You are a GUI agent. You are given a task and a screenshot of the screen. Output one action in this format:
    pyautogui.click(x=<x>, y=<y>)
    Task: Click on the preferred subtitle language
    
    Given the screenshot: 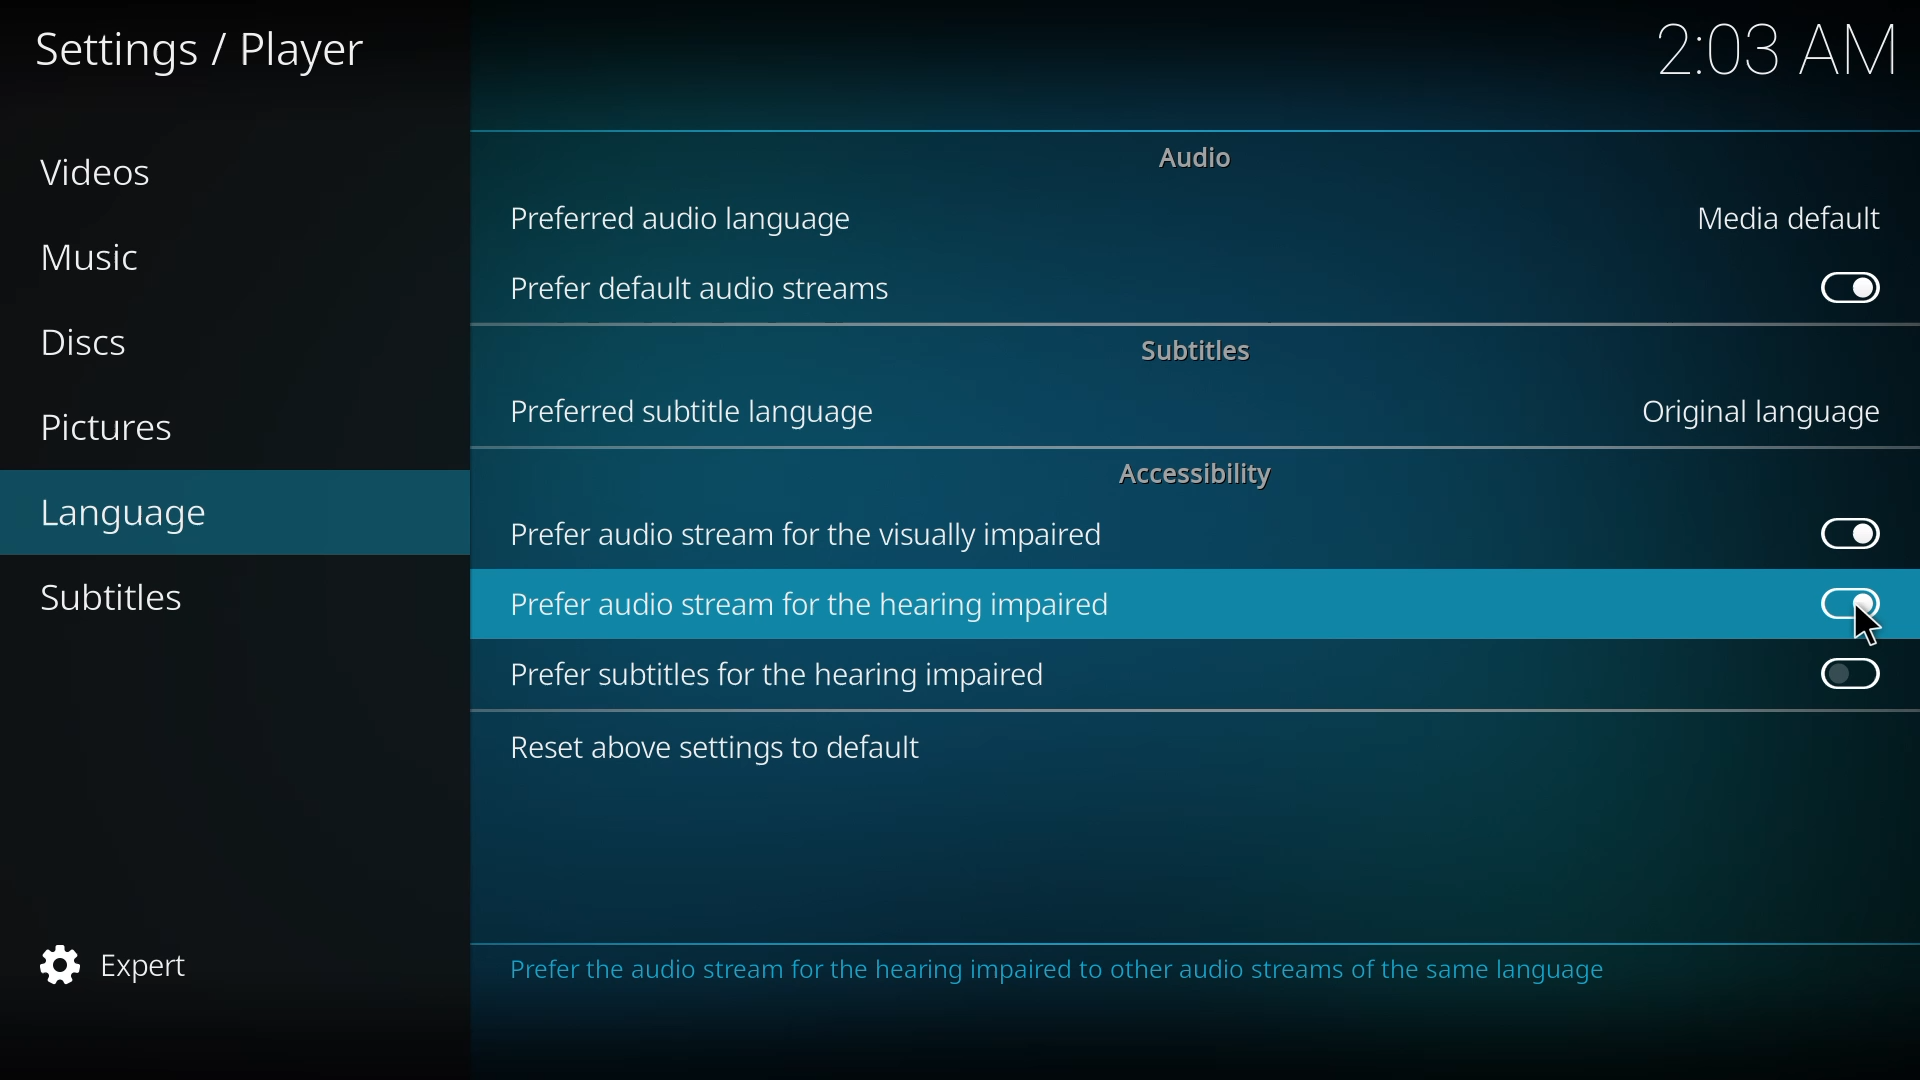 What is the action you would take?
    pyautogui.click(x=702, y=410)
    